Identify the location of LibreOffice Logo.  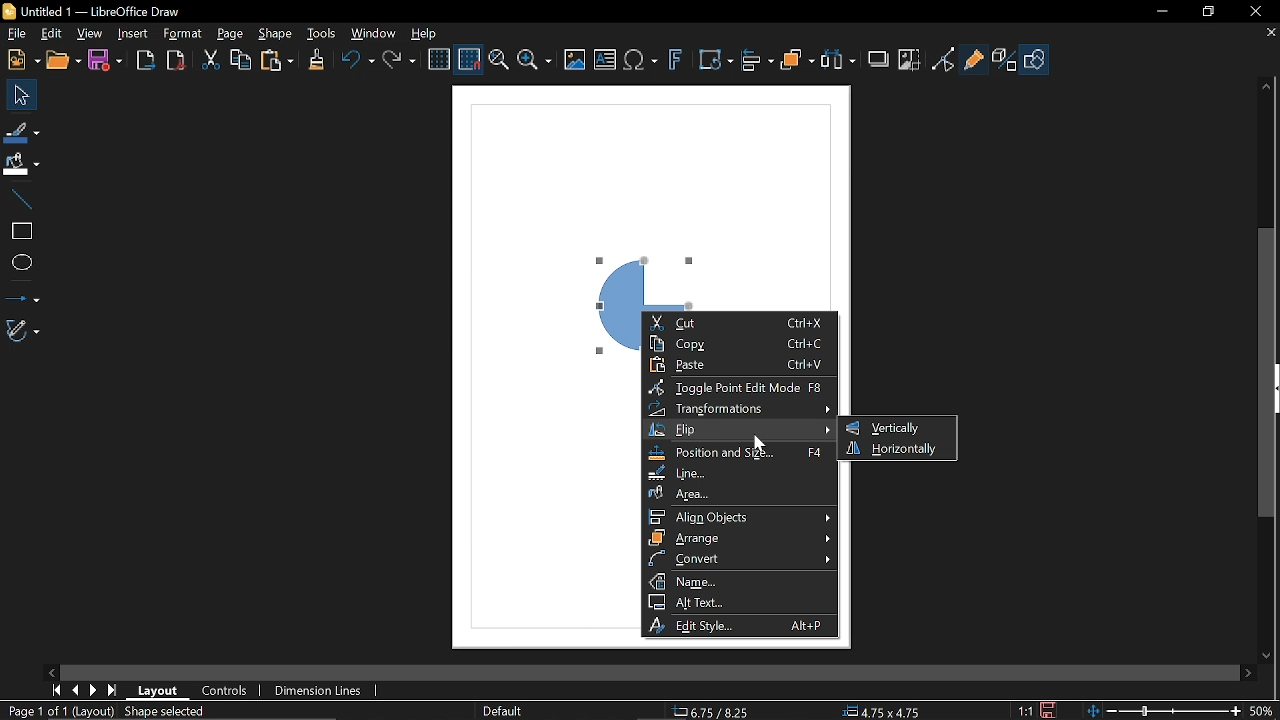
(10, 11).